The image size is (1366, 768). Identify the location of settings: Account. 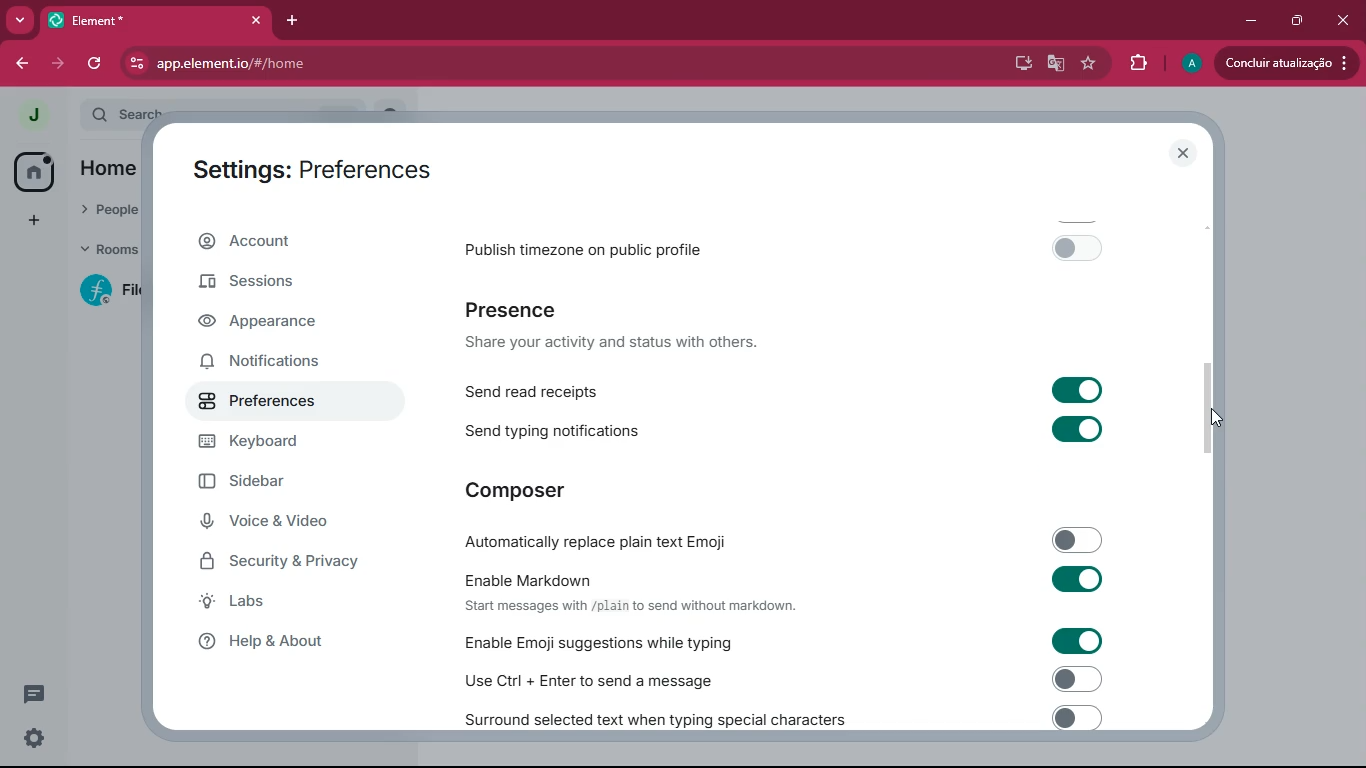
(303, 166).